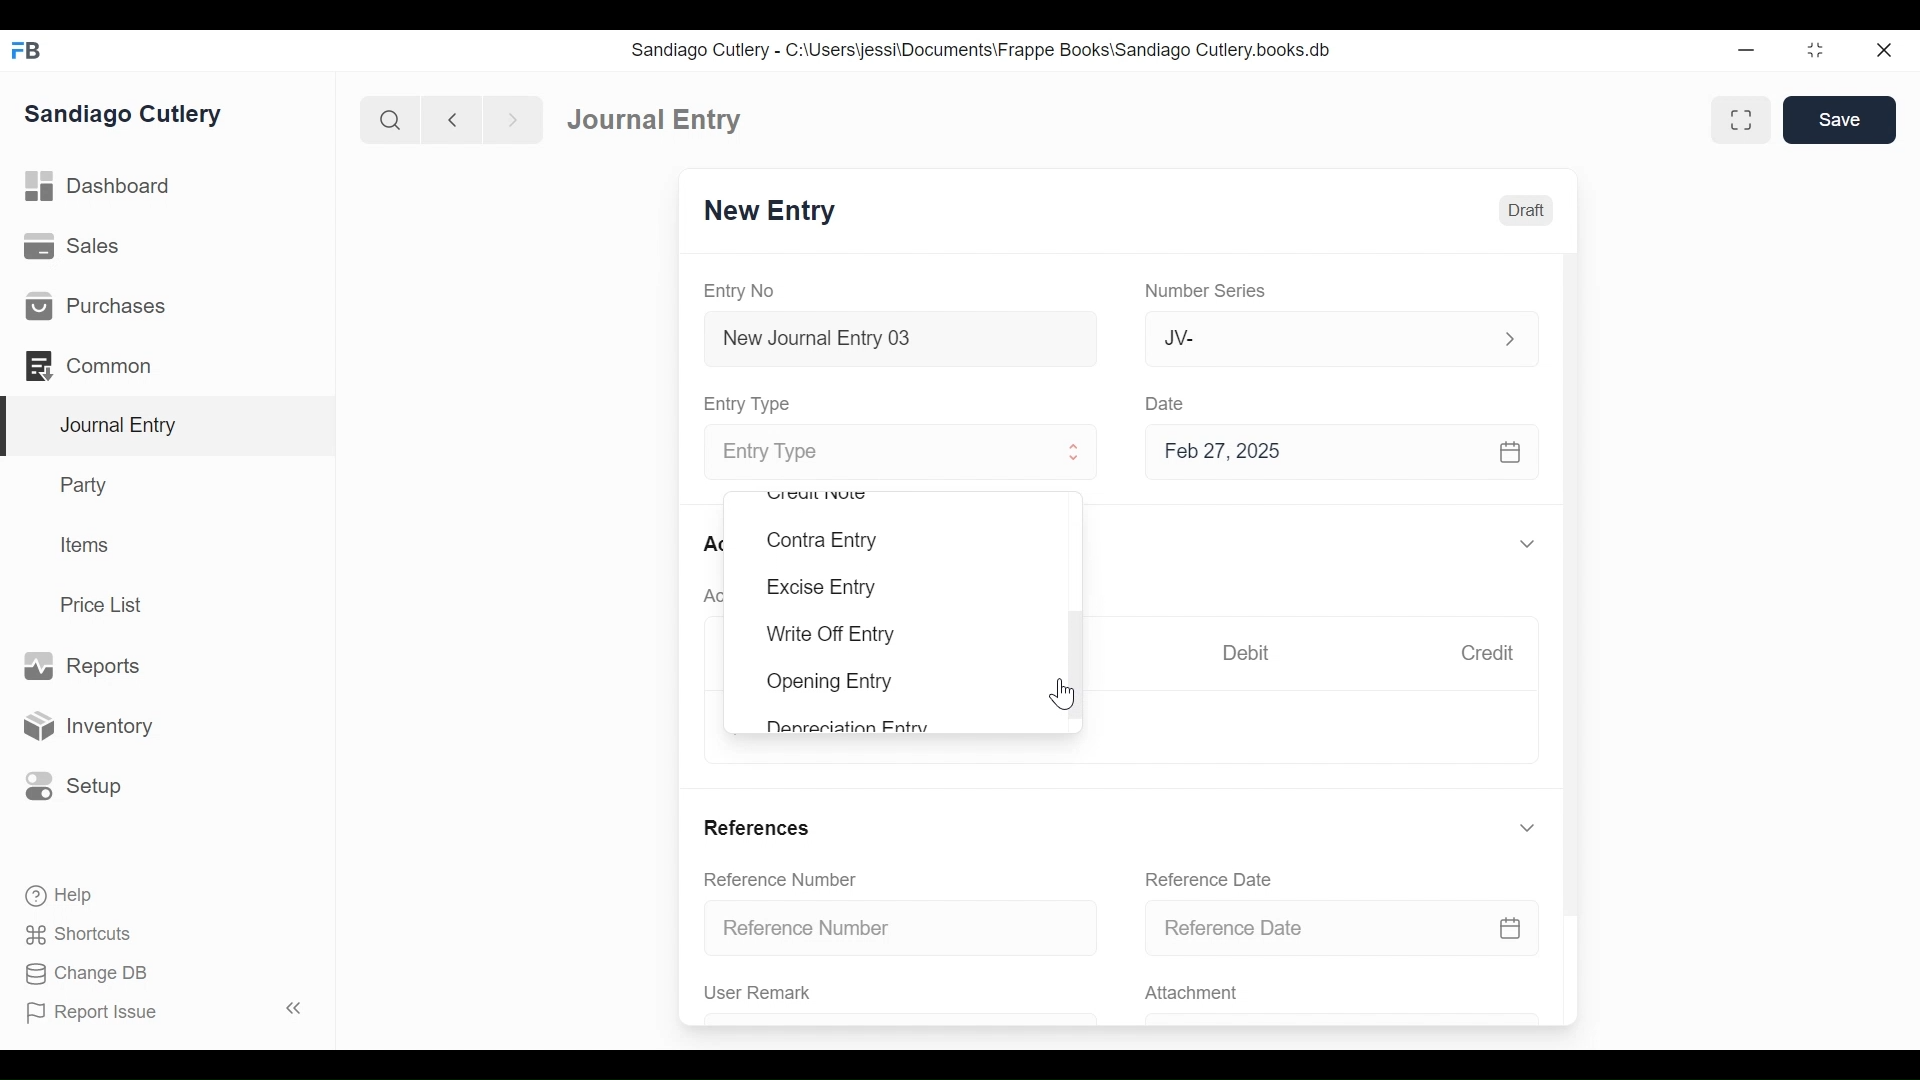  I want to click on Close, so click(1882, 50).